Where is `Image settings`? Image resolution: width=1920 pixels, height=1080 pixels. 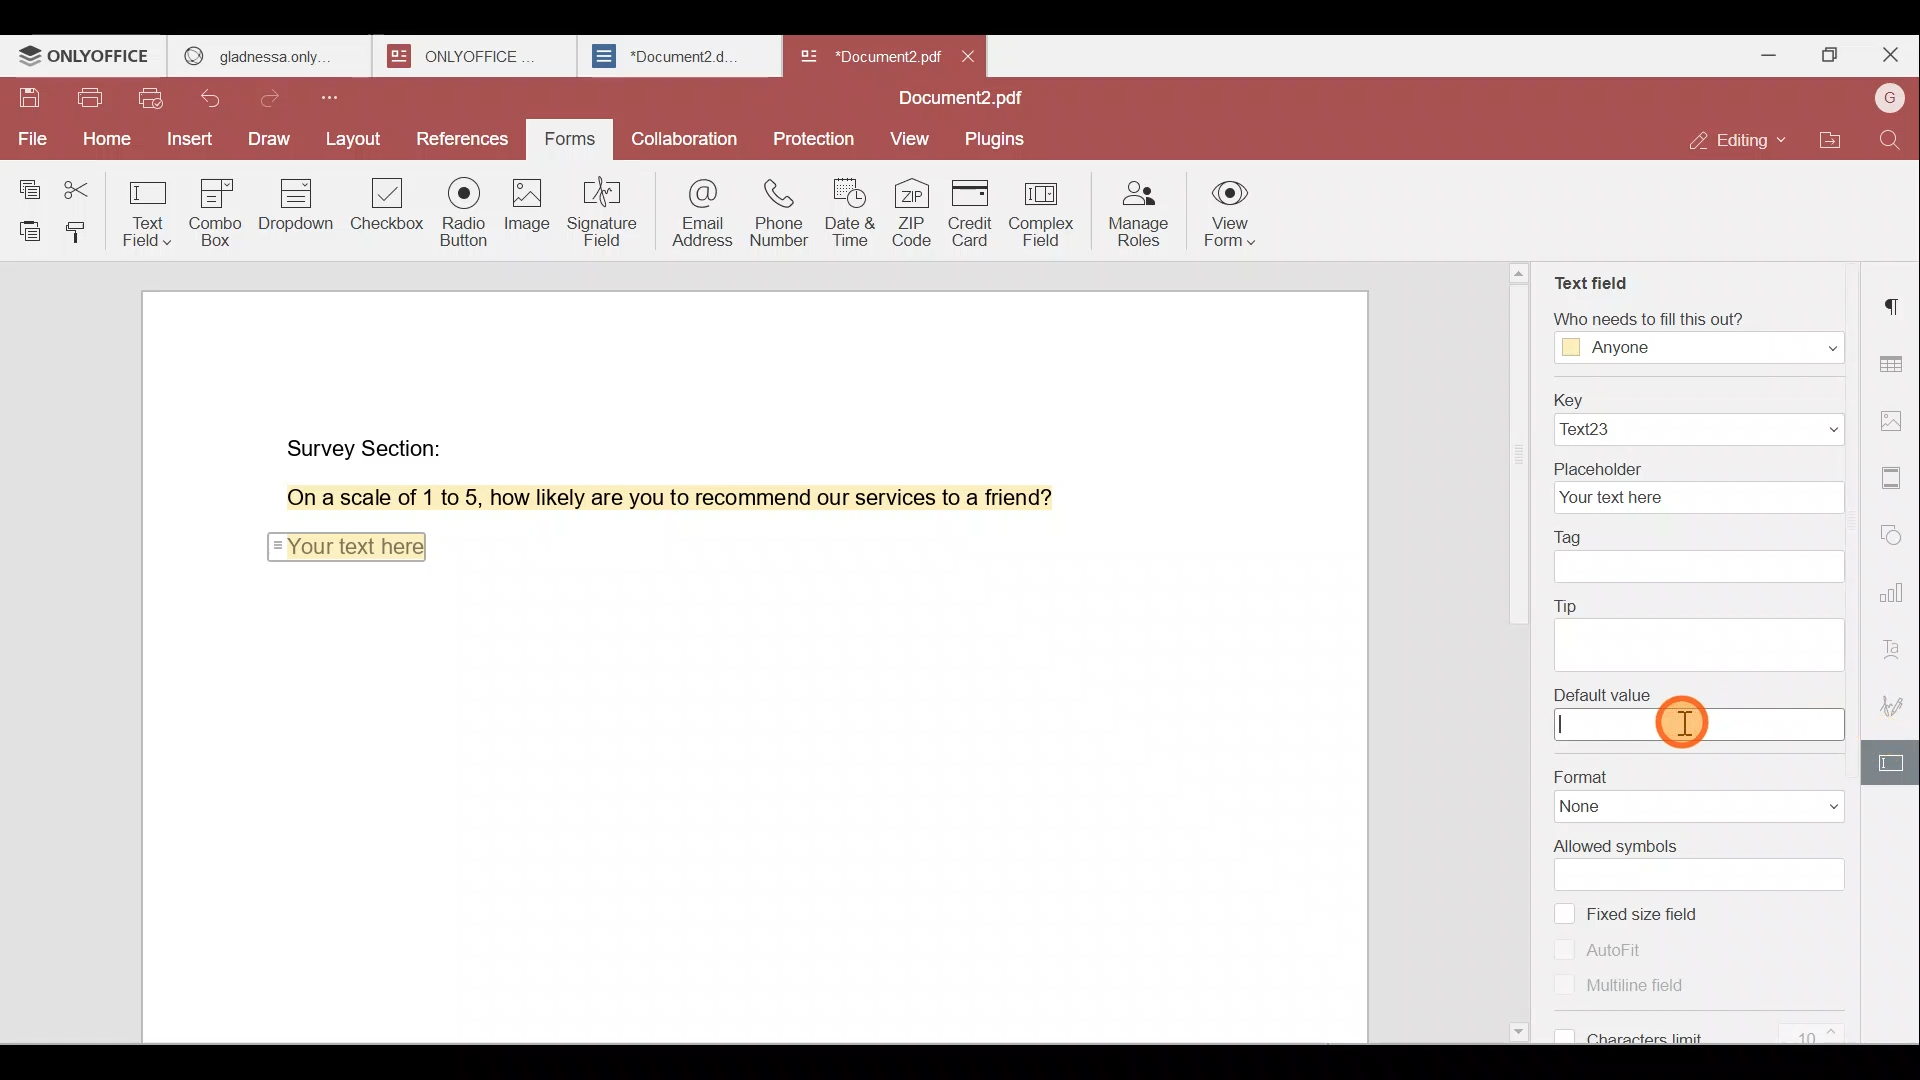 Image settings is located at coordinates (1898, 424).